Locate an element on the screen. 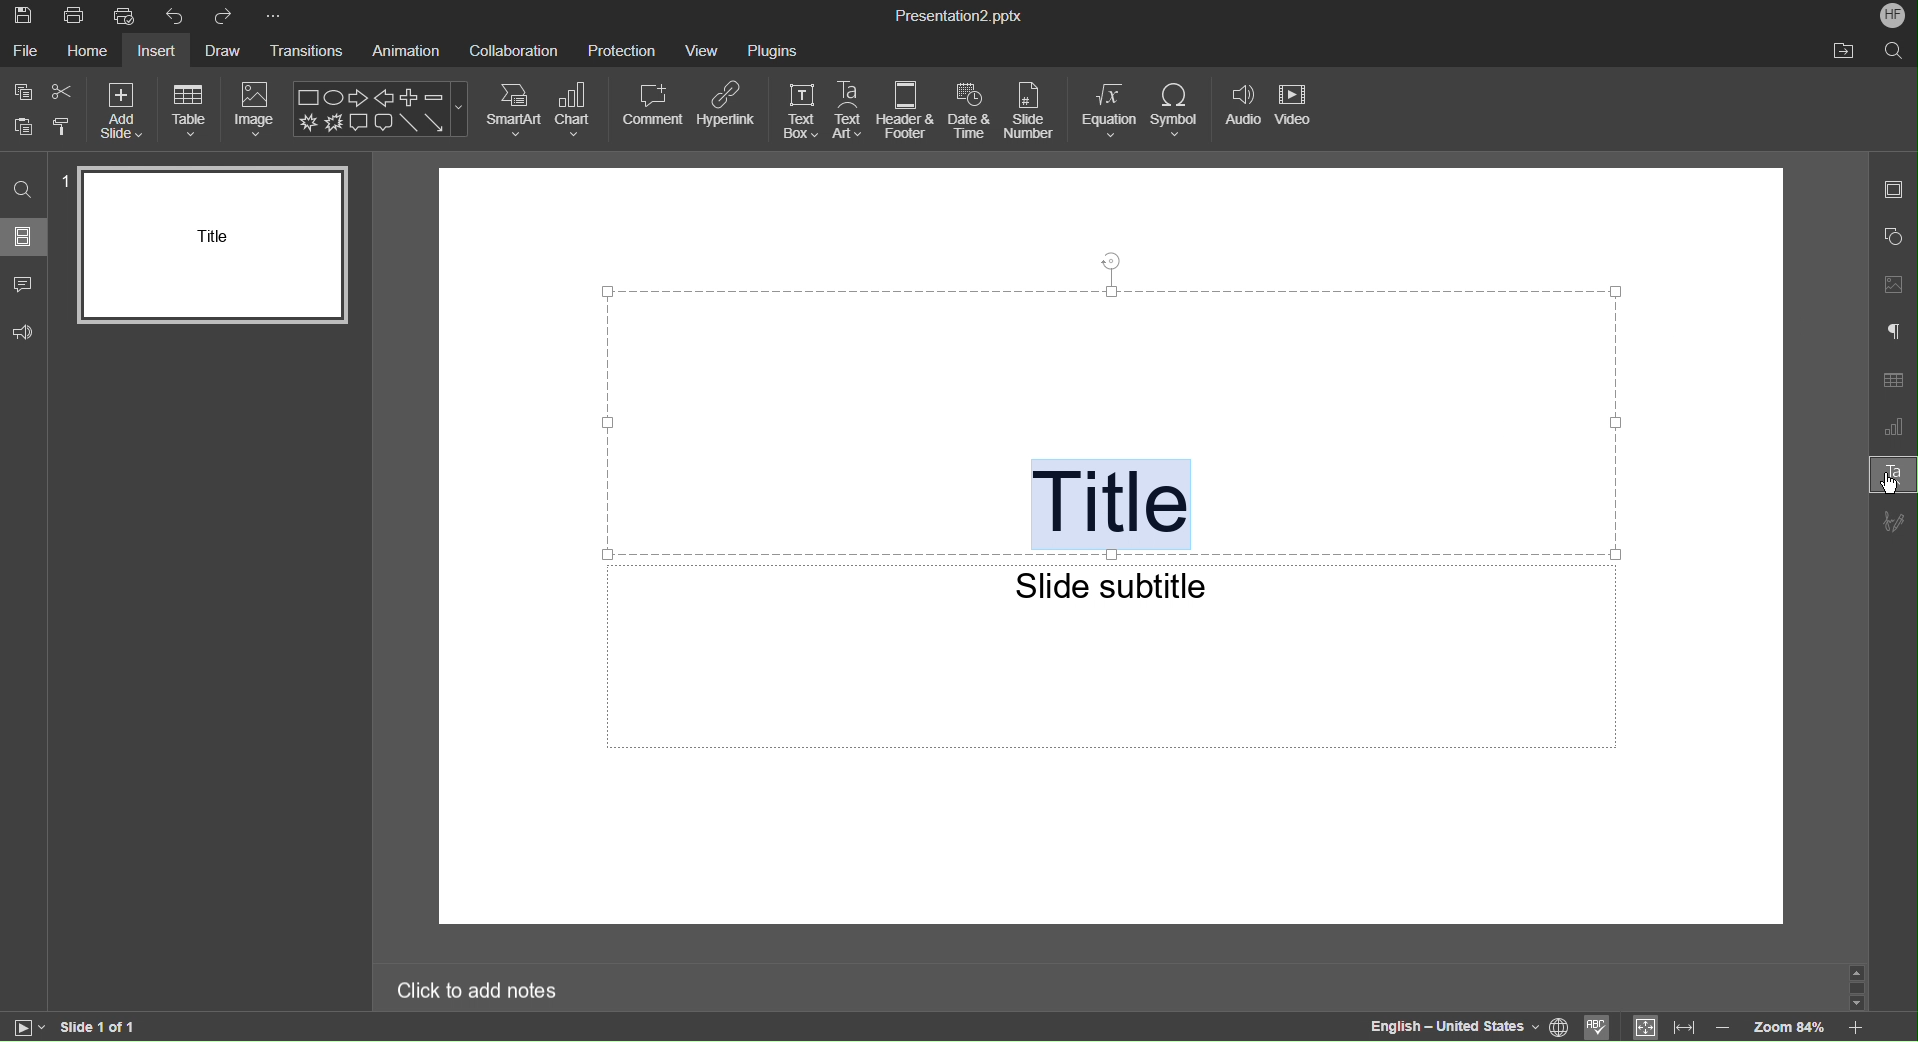  Shape Settings is located at coordinates (1895, 238).